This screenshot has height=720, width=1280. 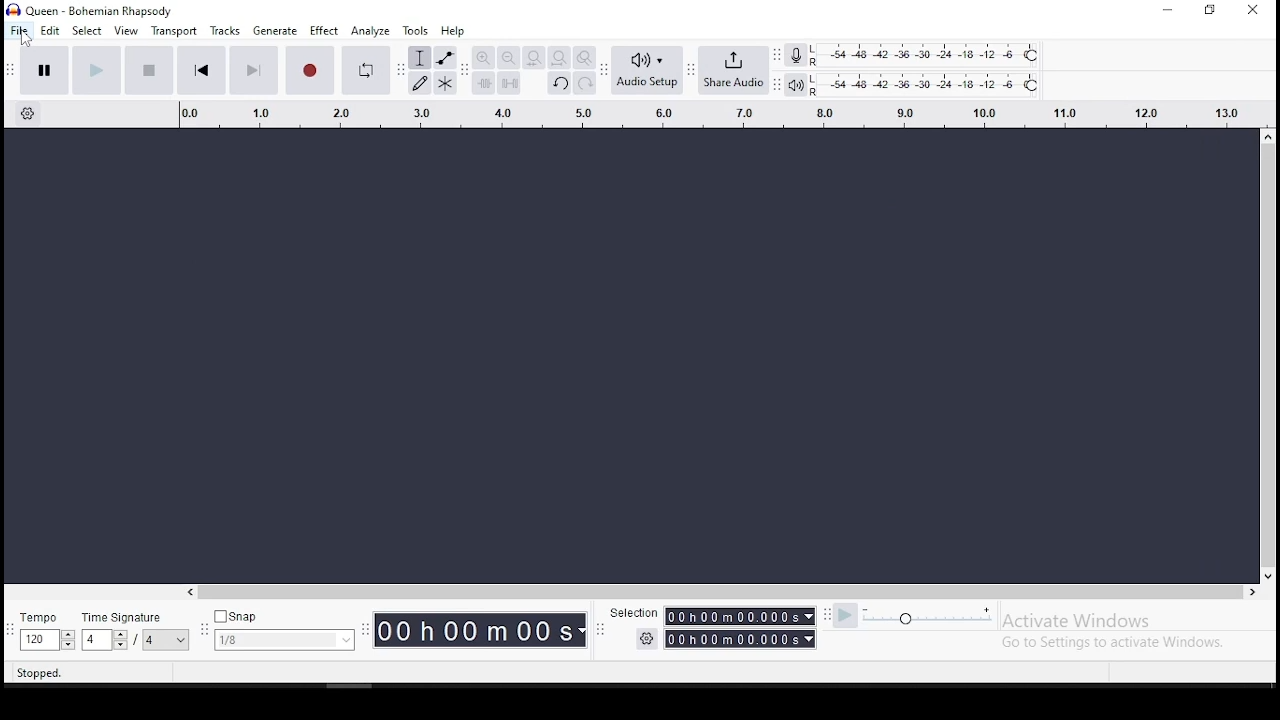 I want to click on fit to project to width, so click(x=559, y=58).